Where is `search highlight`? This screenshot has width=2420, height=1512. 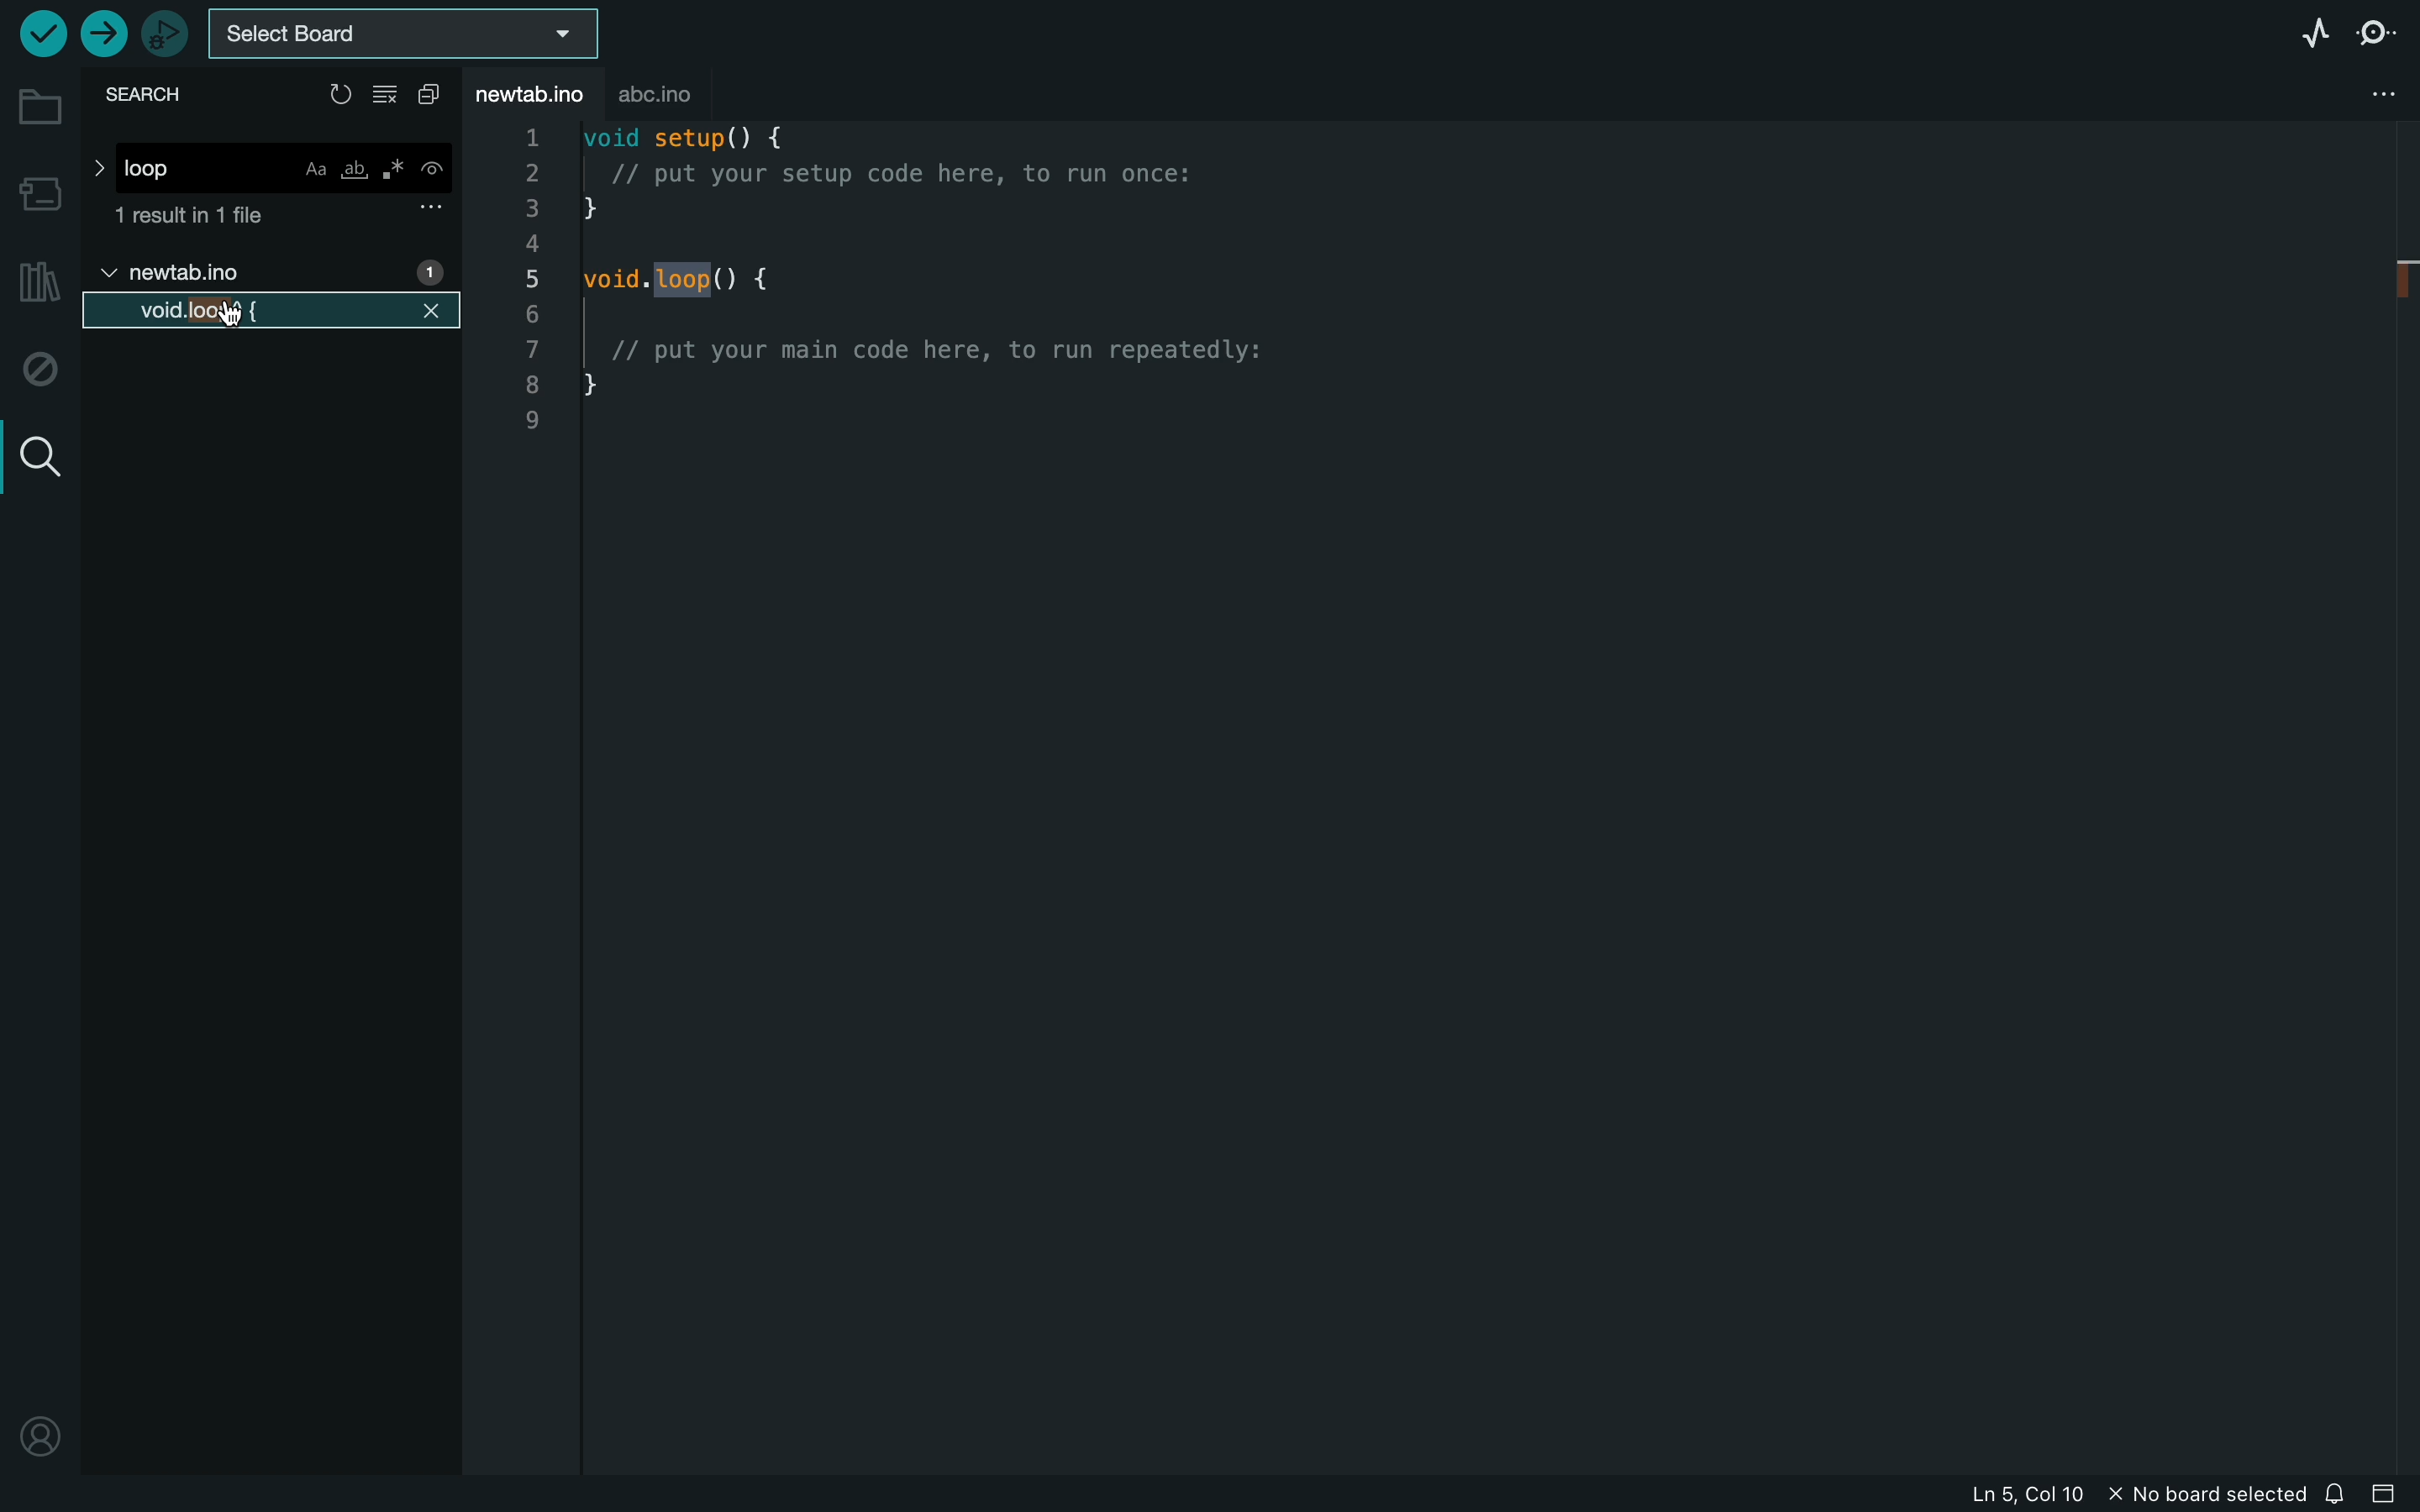
search highlight is located at coordinates (687, 280).